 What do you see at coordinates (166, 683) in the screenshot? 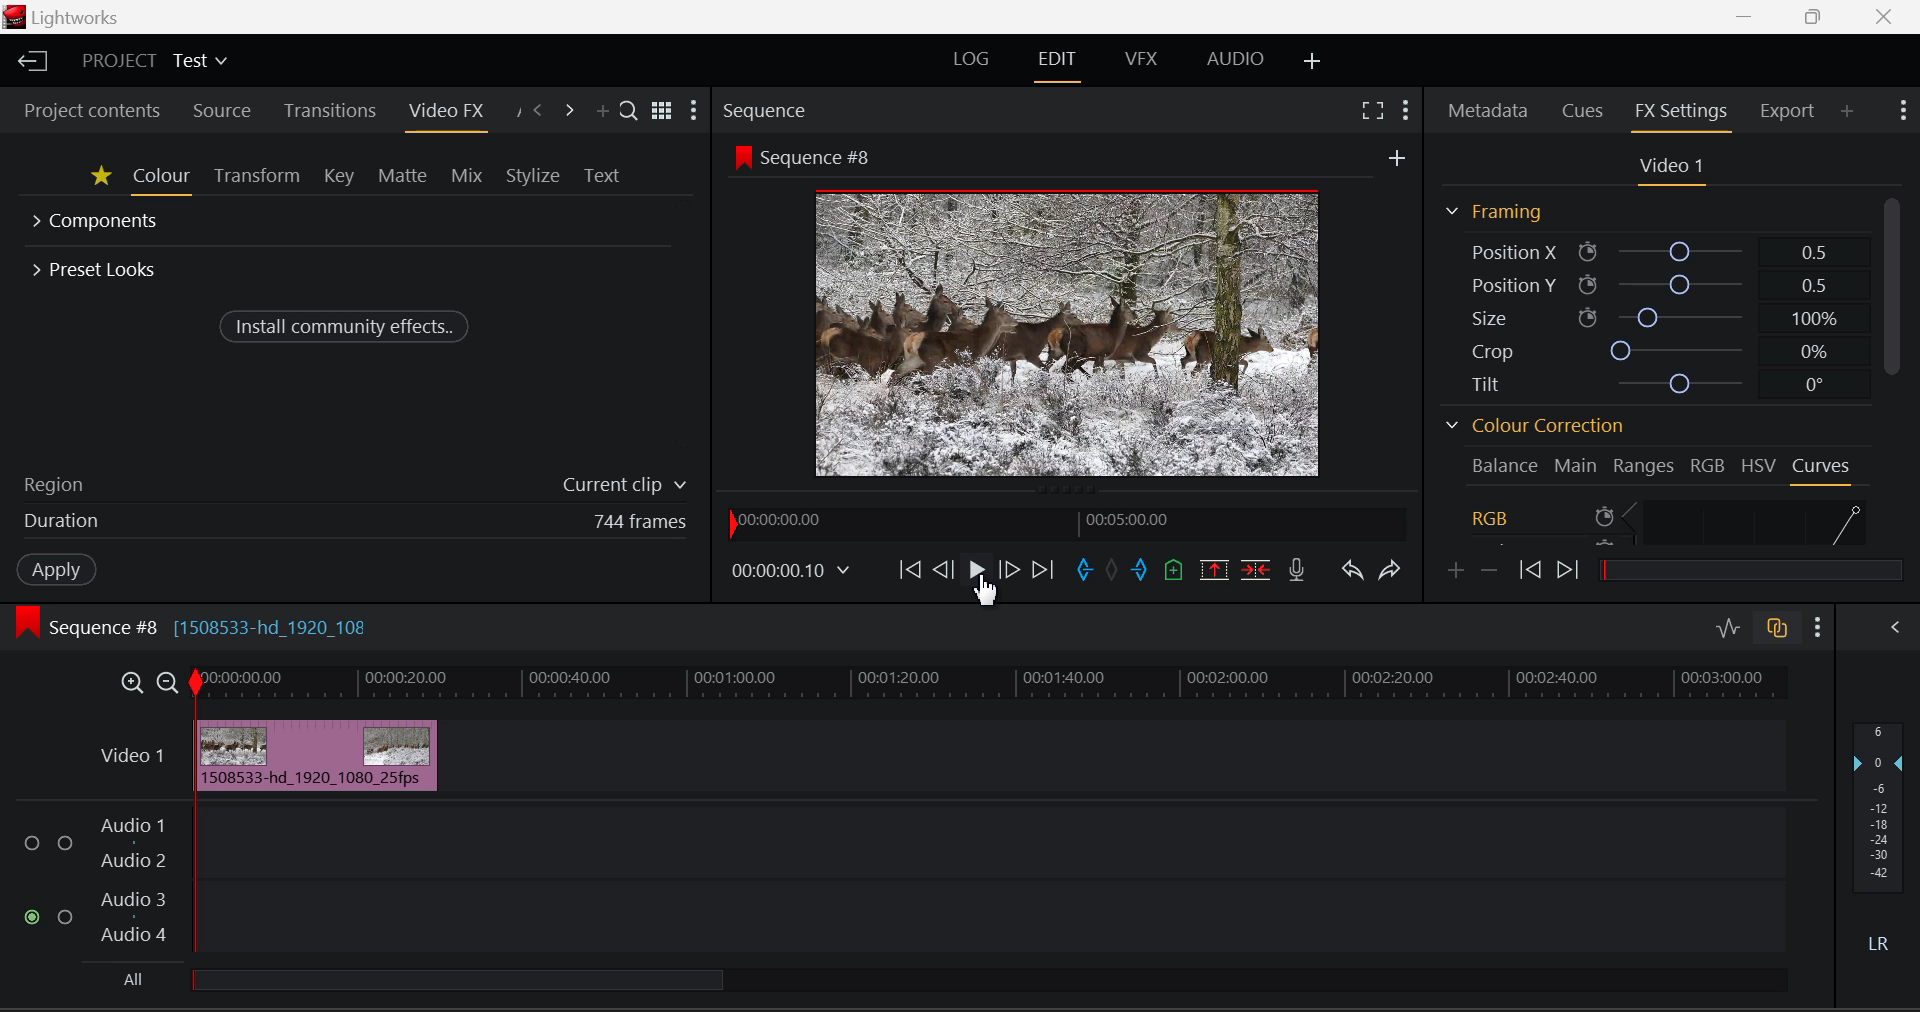
I see `Timeline Zoom Out` at bounding box center [166, 683].